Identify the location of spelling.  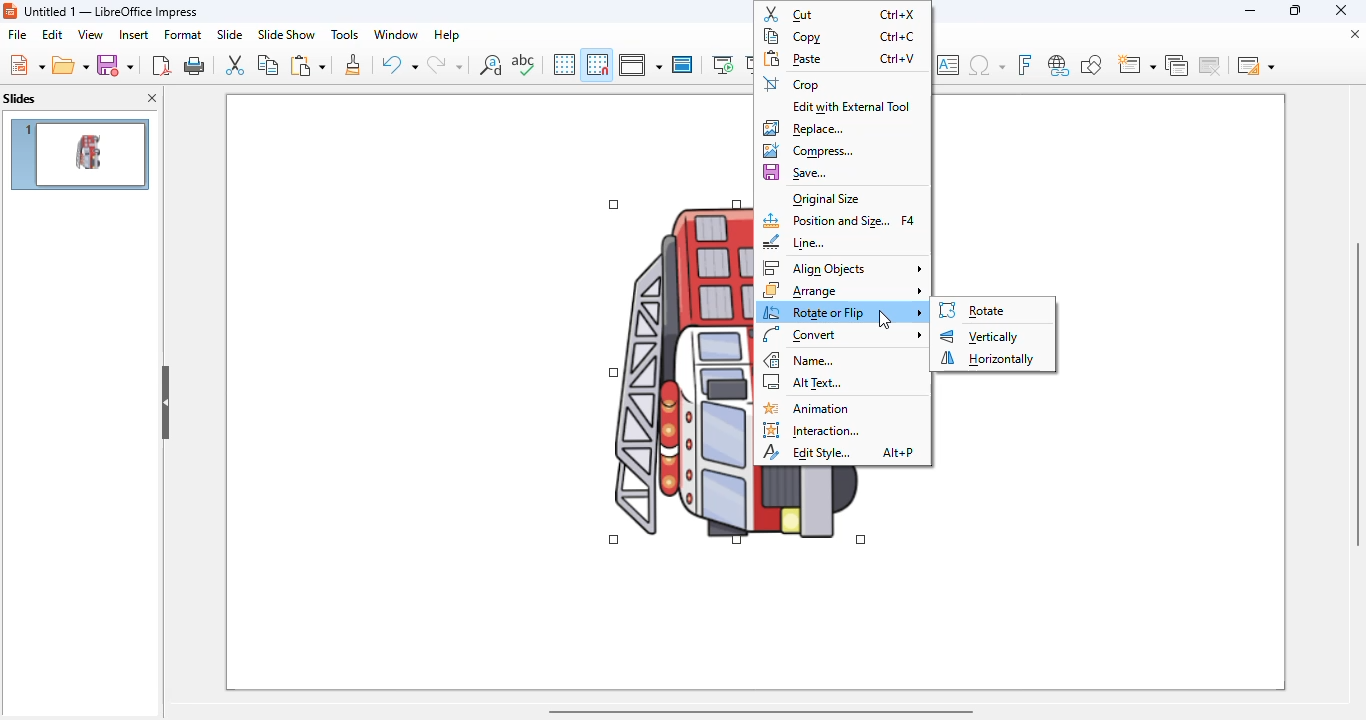
(524, 65).